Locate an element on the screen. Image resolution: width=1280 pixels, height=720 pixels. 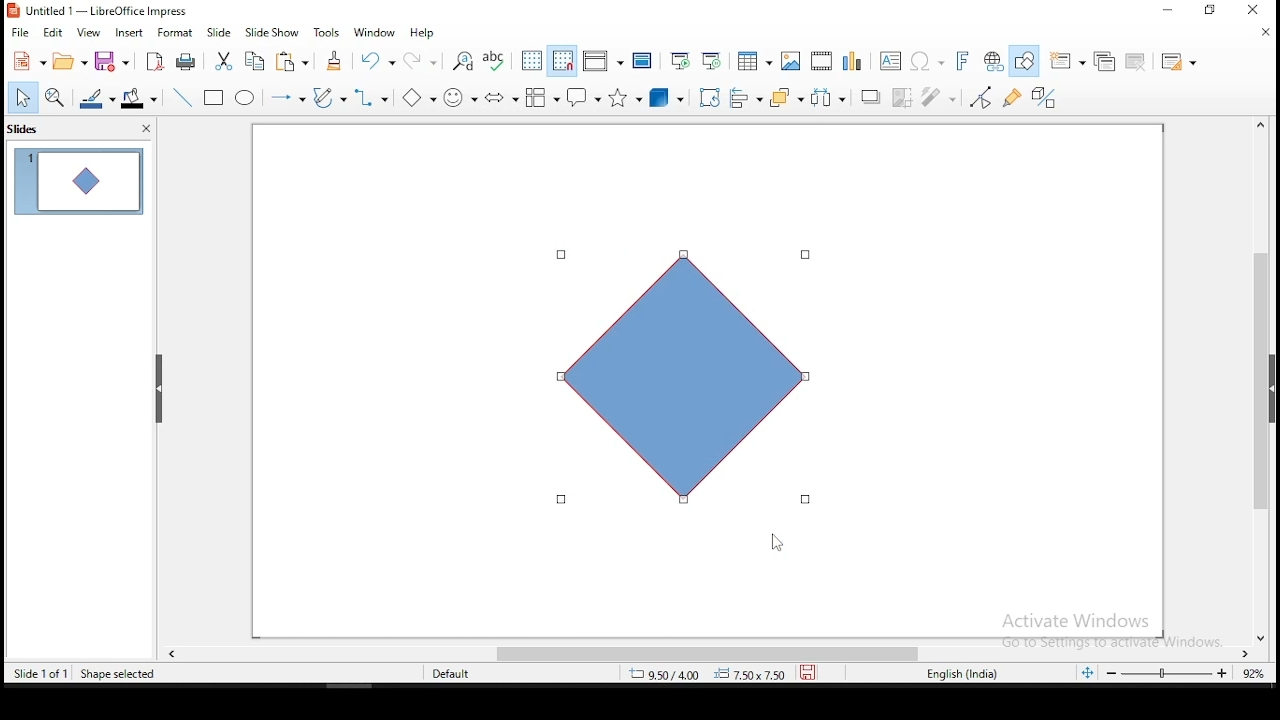
insert audio or video is located at coordinates (823, 59).